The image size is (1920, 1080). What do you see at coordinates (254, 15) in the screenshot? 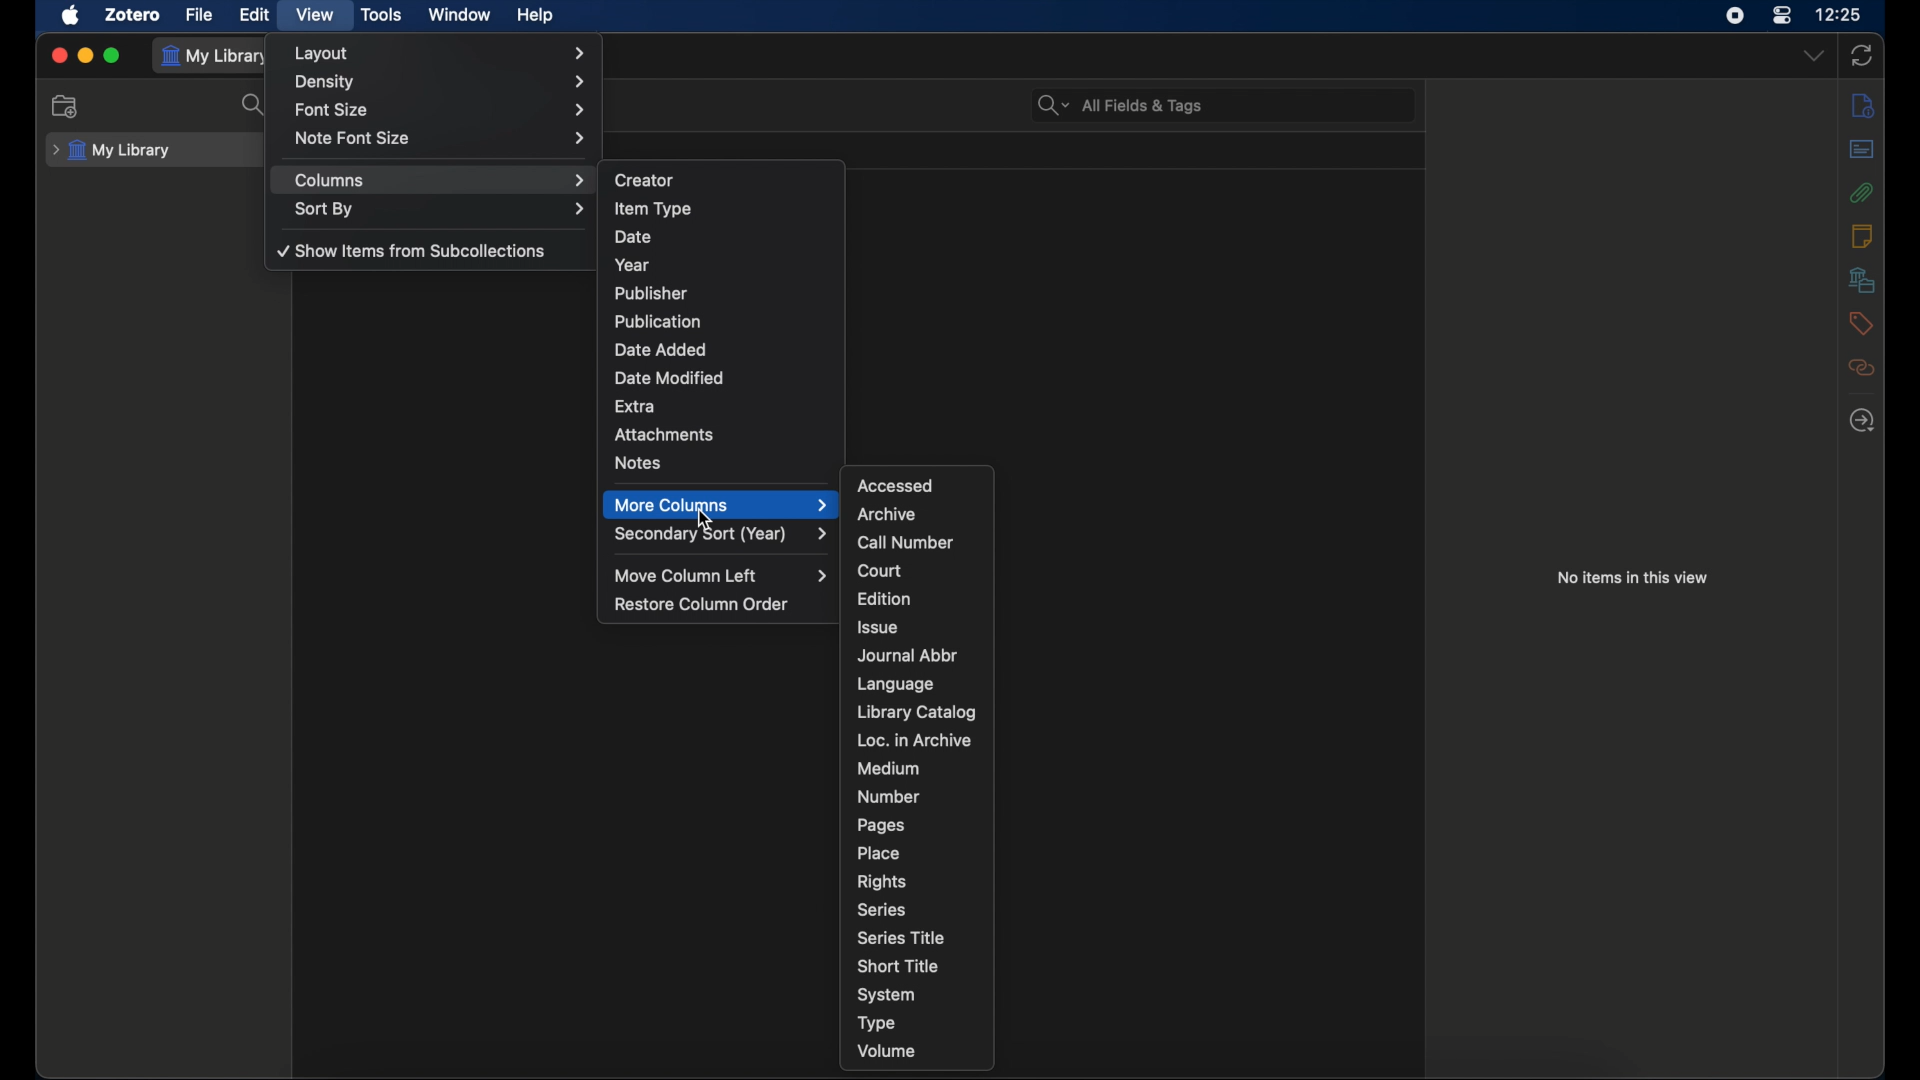
I see `edit` at bounding box center [254, 15].